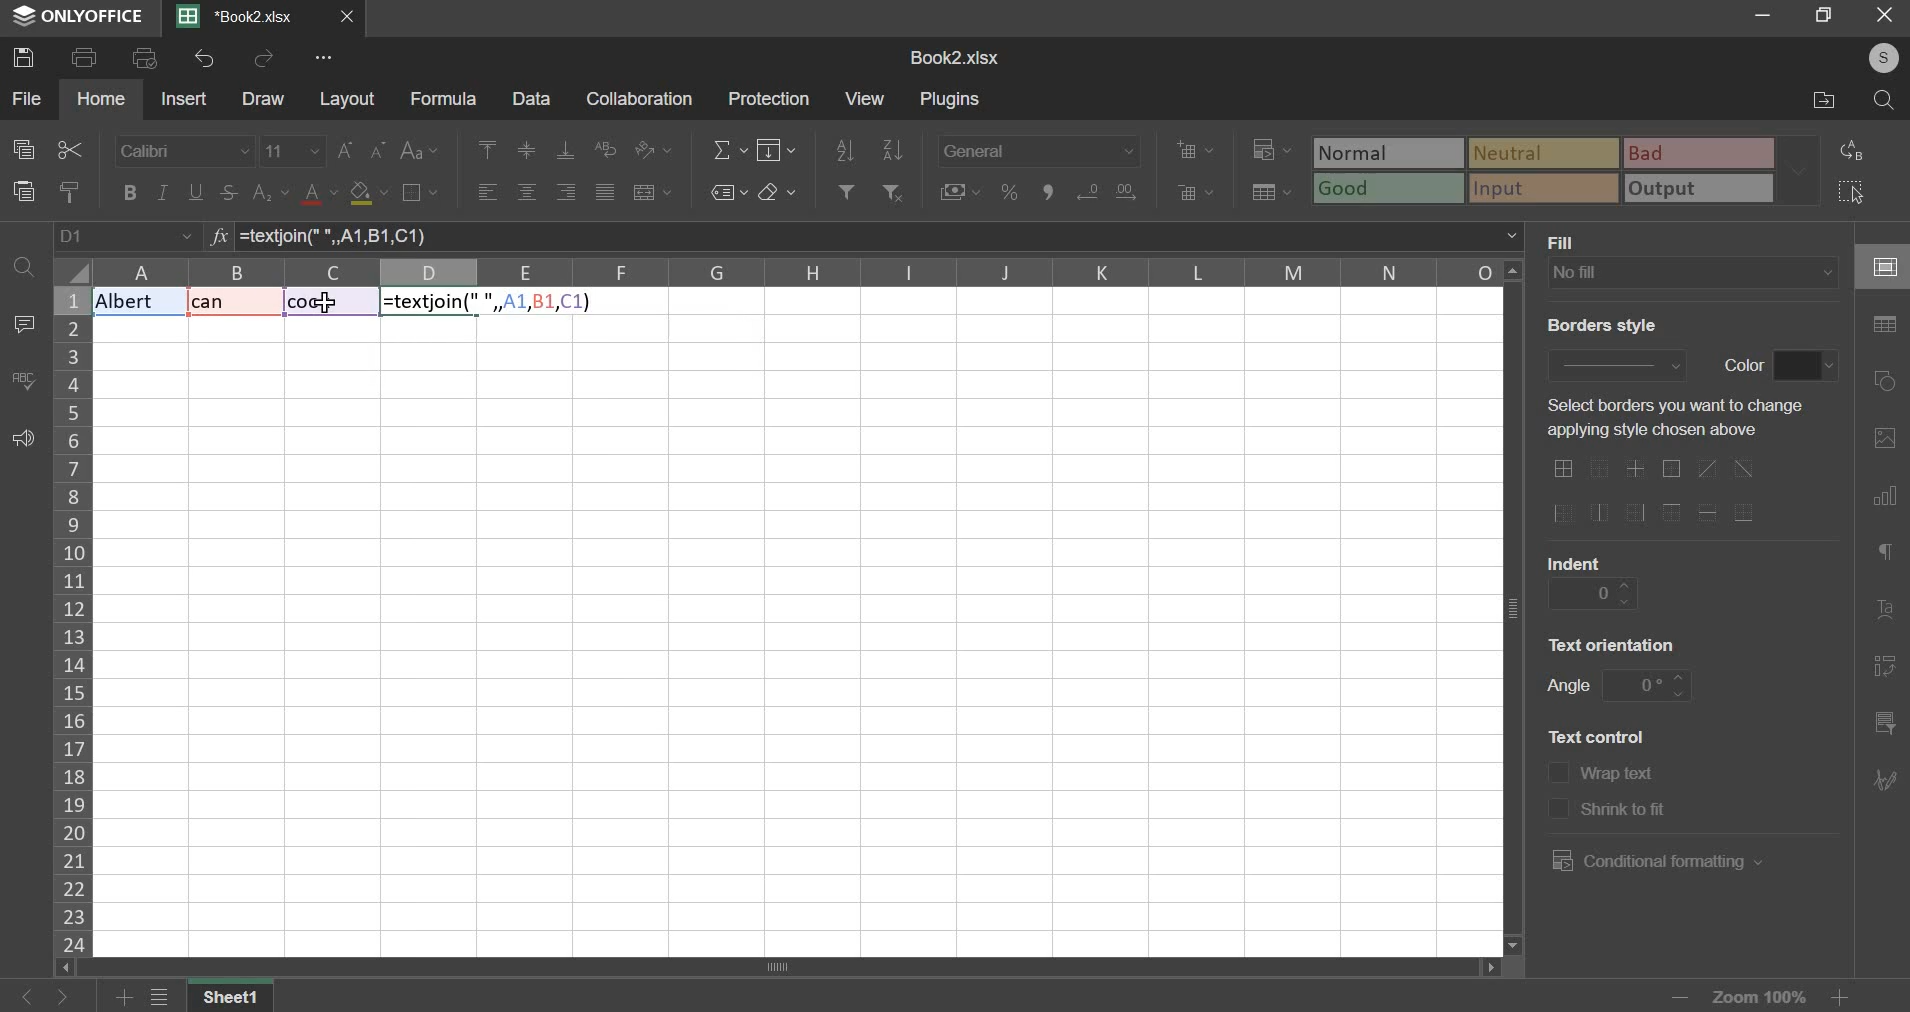 This screenshot has height=1012, width=1910. I want to click on fill color, so click(368, 194).